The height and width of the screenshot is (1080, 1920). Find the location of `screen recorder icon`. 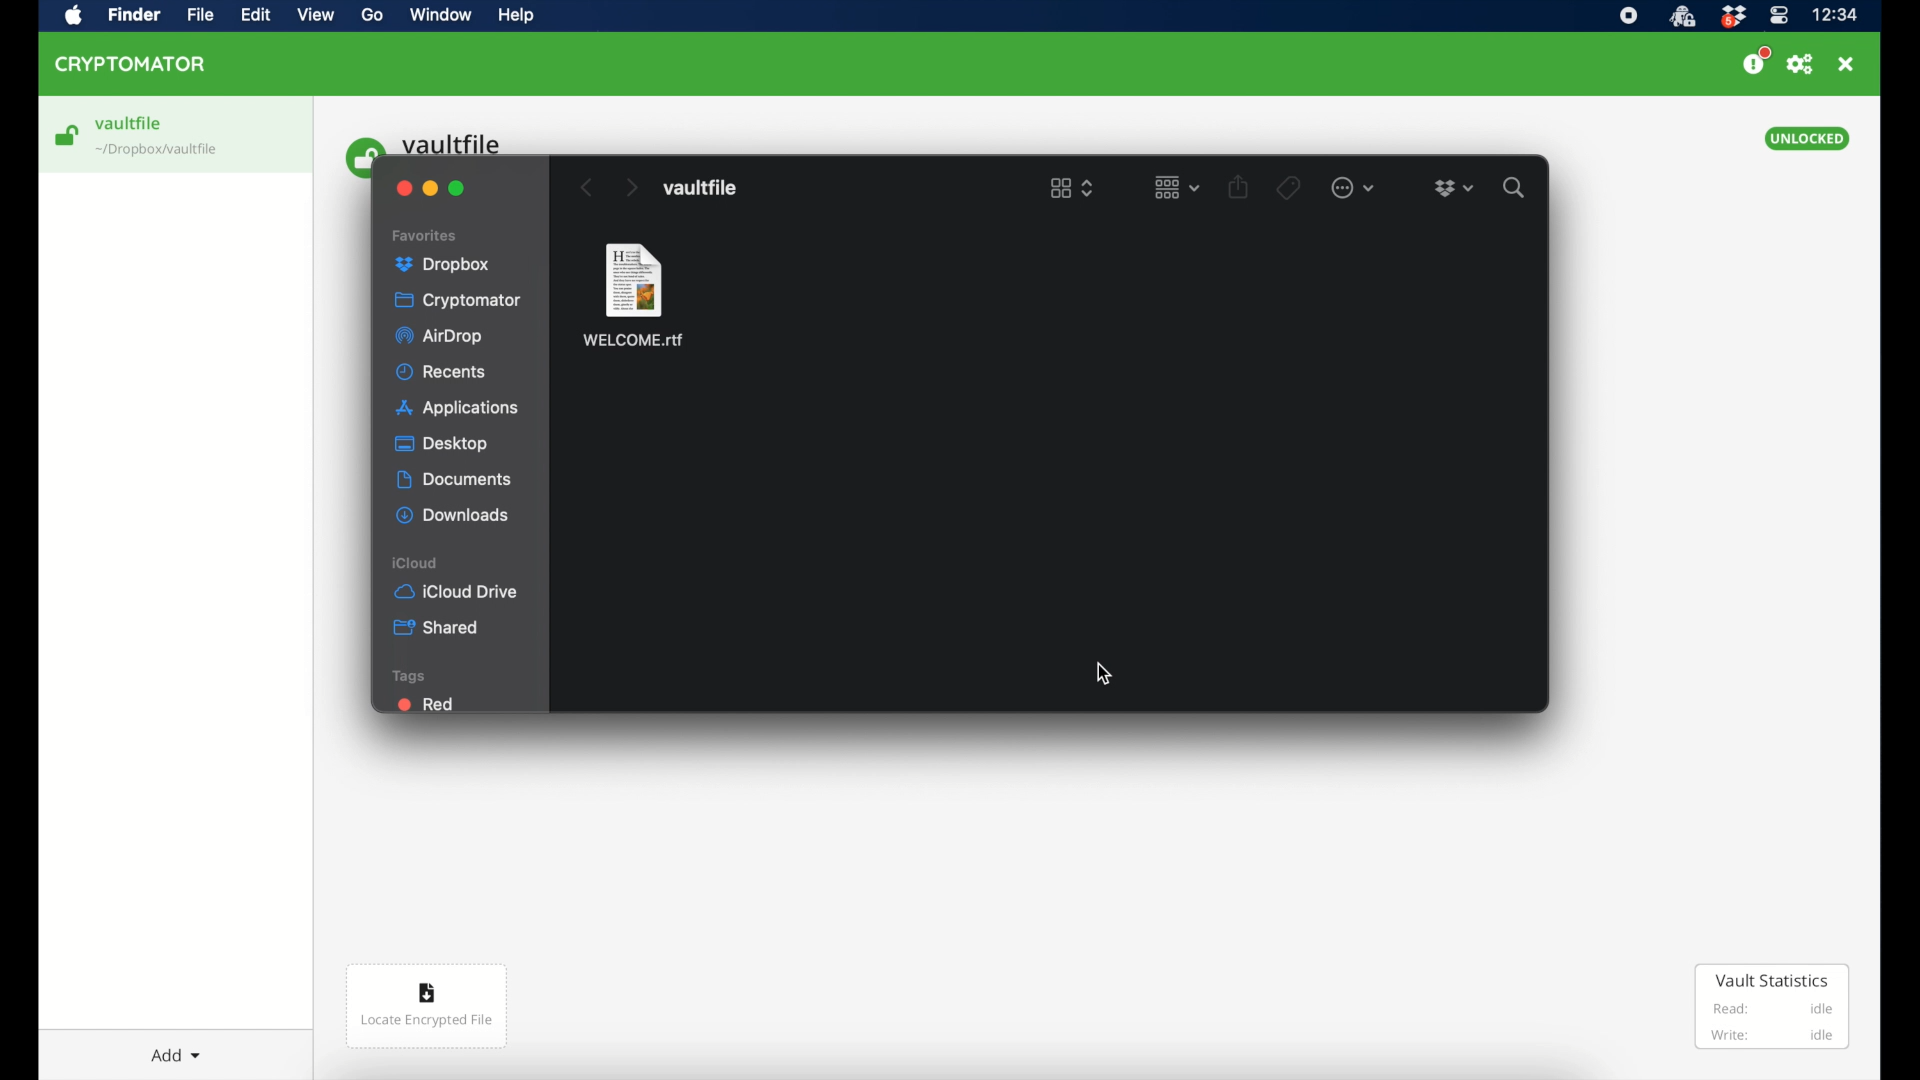

screen recorder icon is located at coordinates (1630, 15).